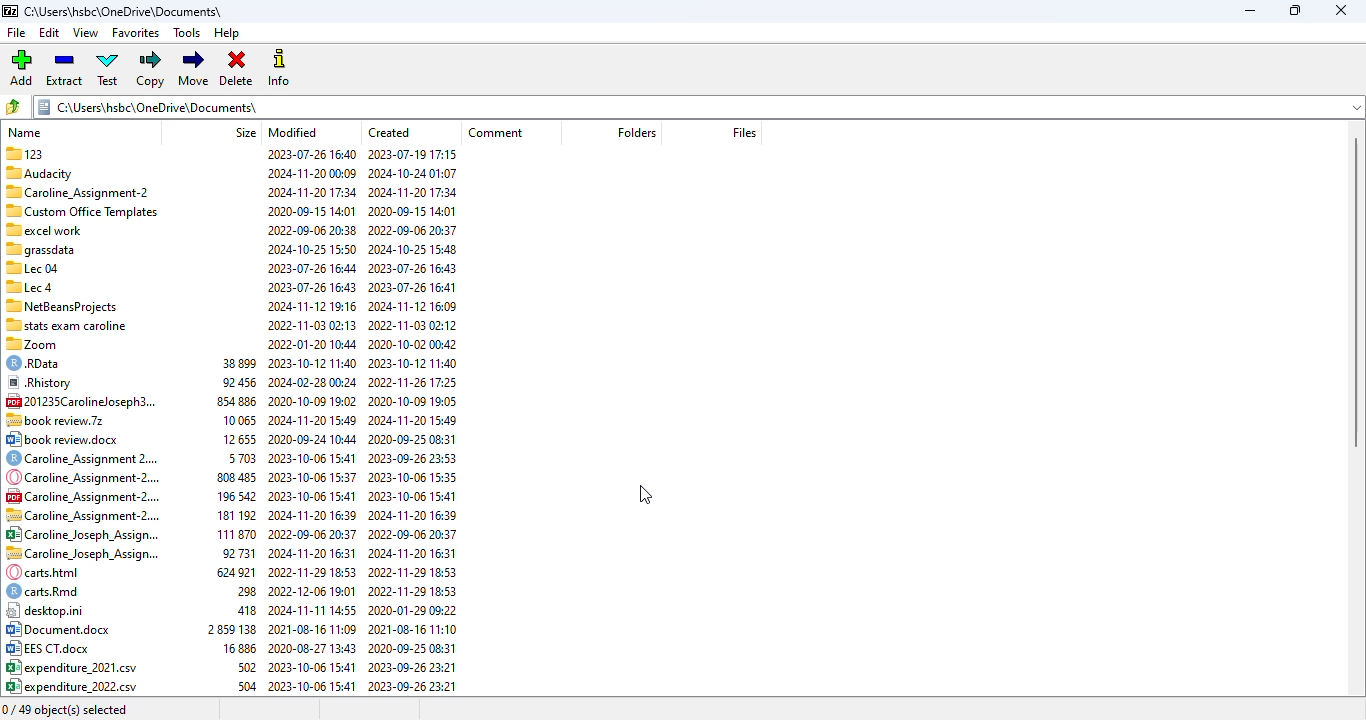  I want to click on cursor, so click(645, 495).